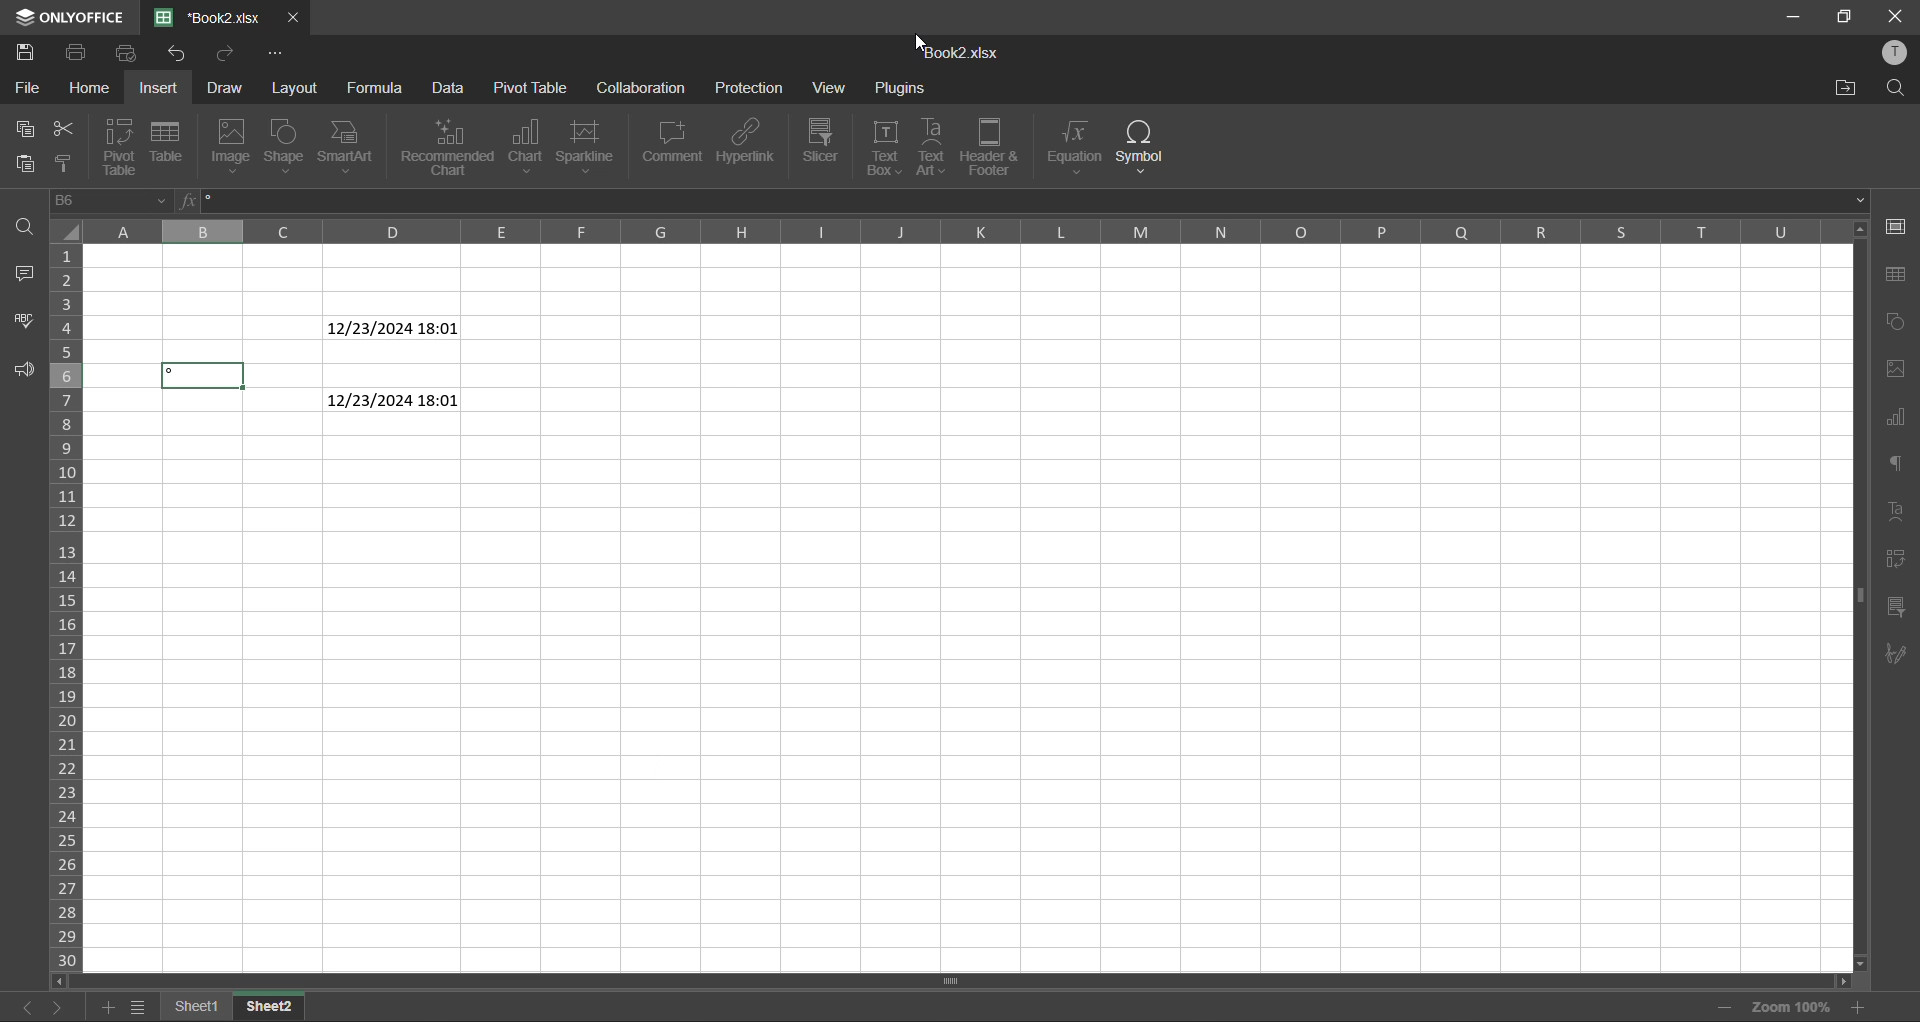 This screenshot has height=1022, width=1920. Describe the element at coordinates (142, 1008) in the screenshot. I see `sheet list` at that location.